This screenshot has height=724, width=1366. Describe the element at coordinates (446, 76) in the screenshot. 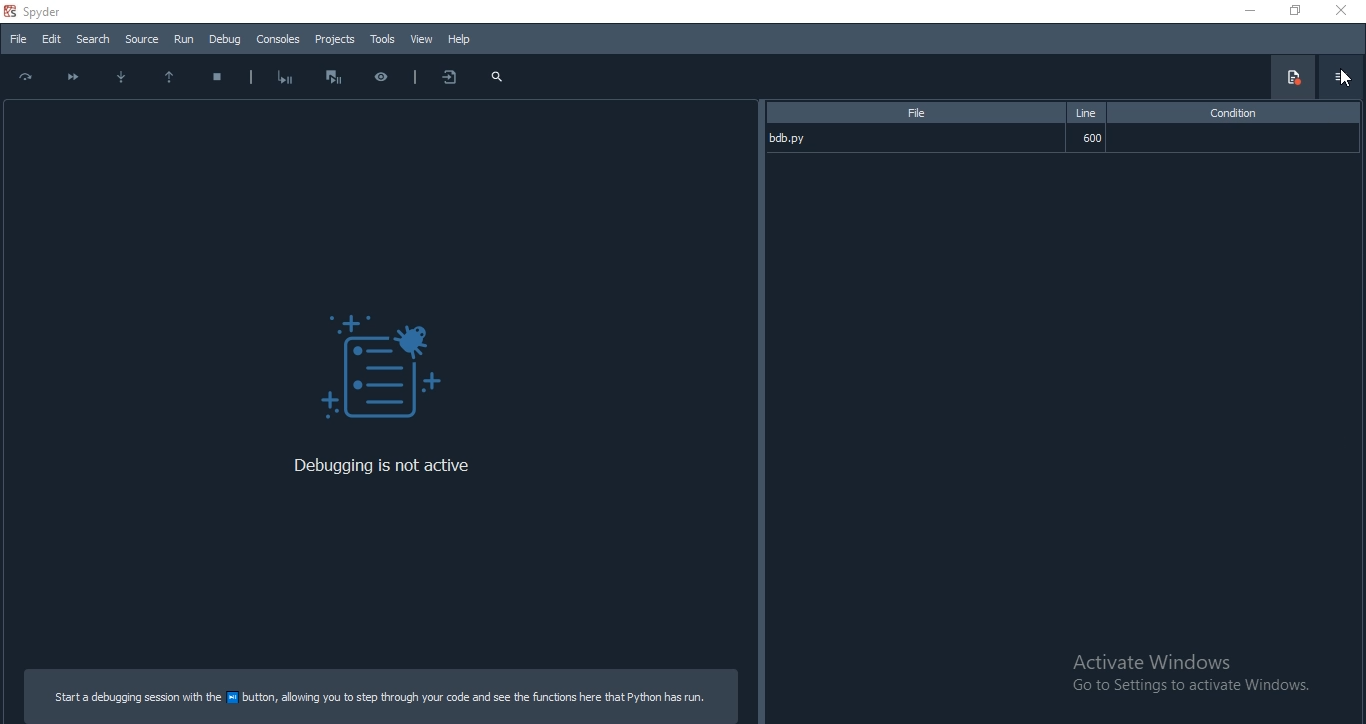

I see `more` at that location.